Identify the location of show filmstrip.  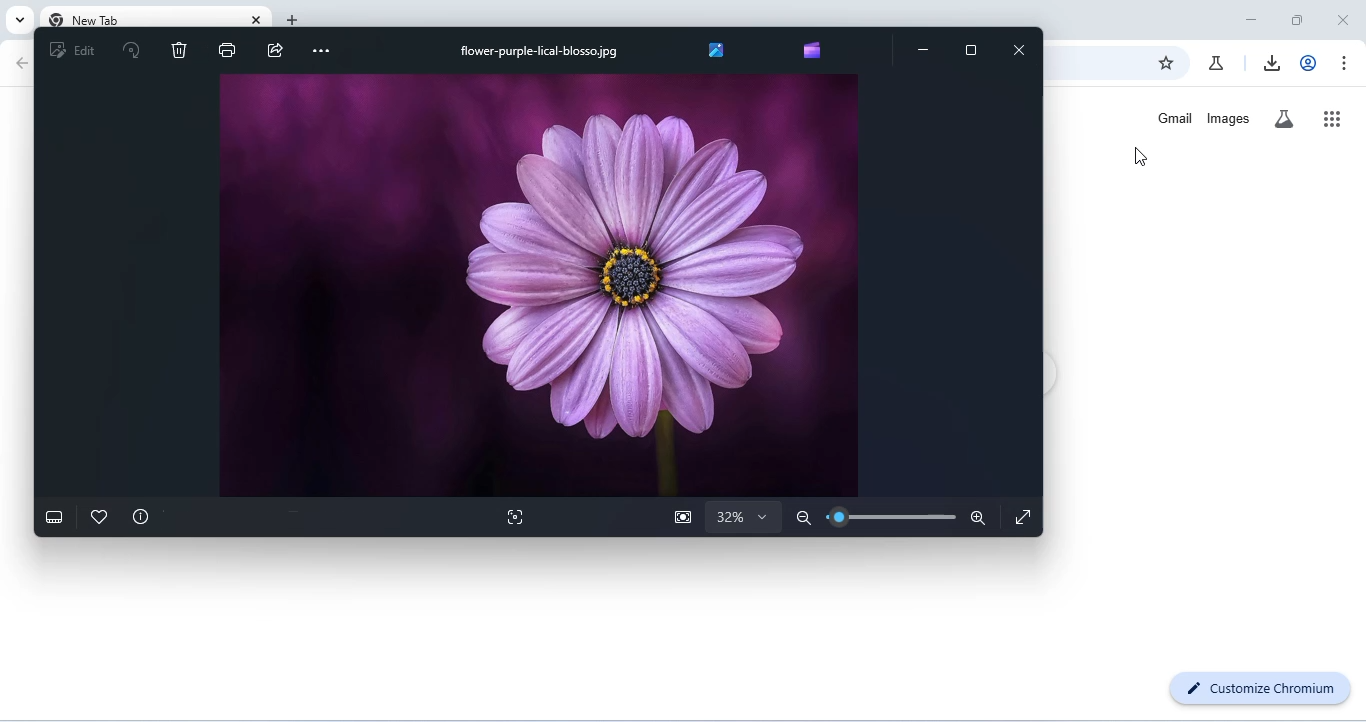
(56, 516).